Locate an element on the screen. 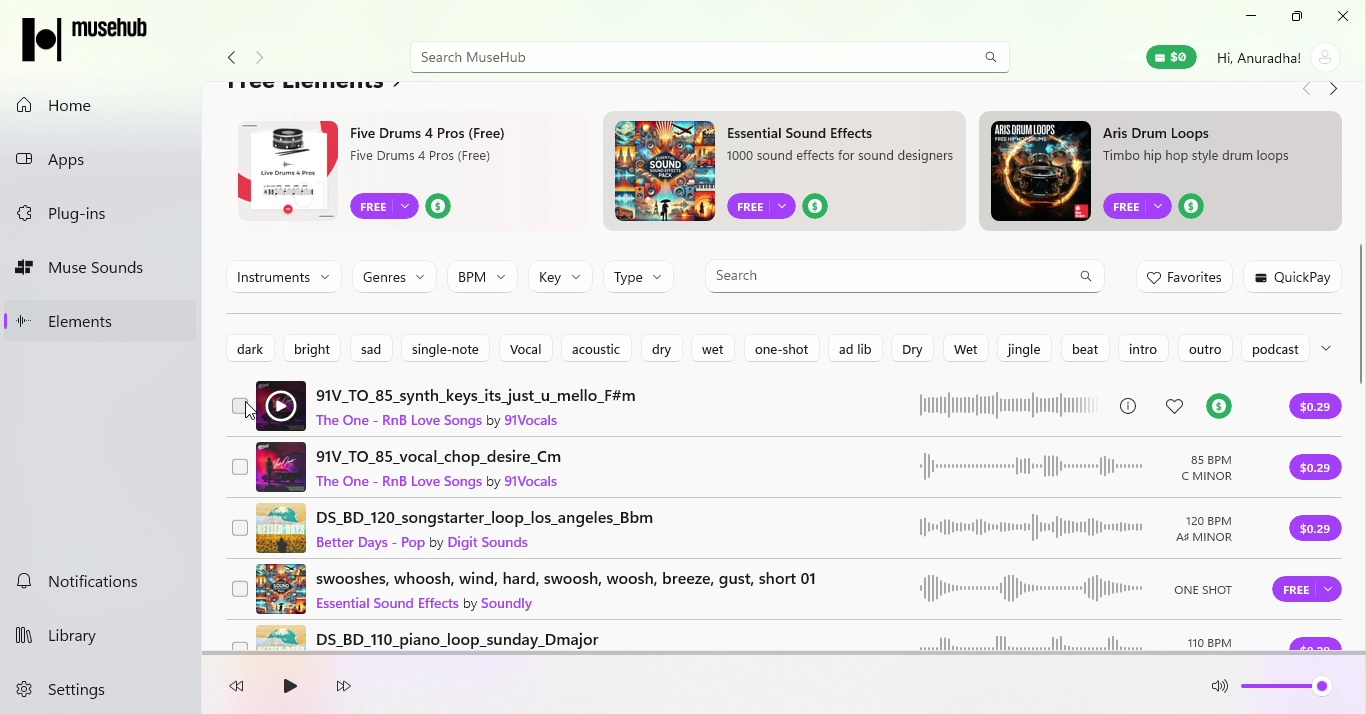 The height and width of the screenshot is (714, 1366). Muse sounds is located at coordinates (102, 269).